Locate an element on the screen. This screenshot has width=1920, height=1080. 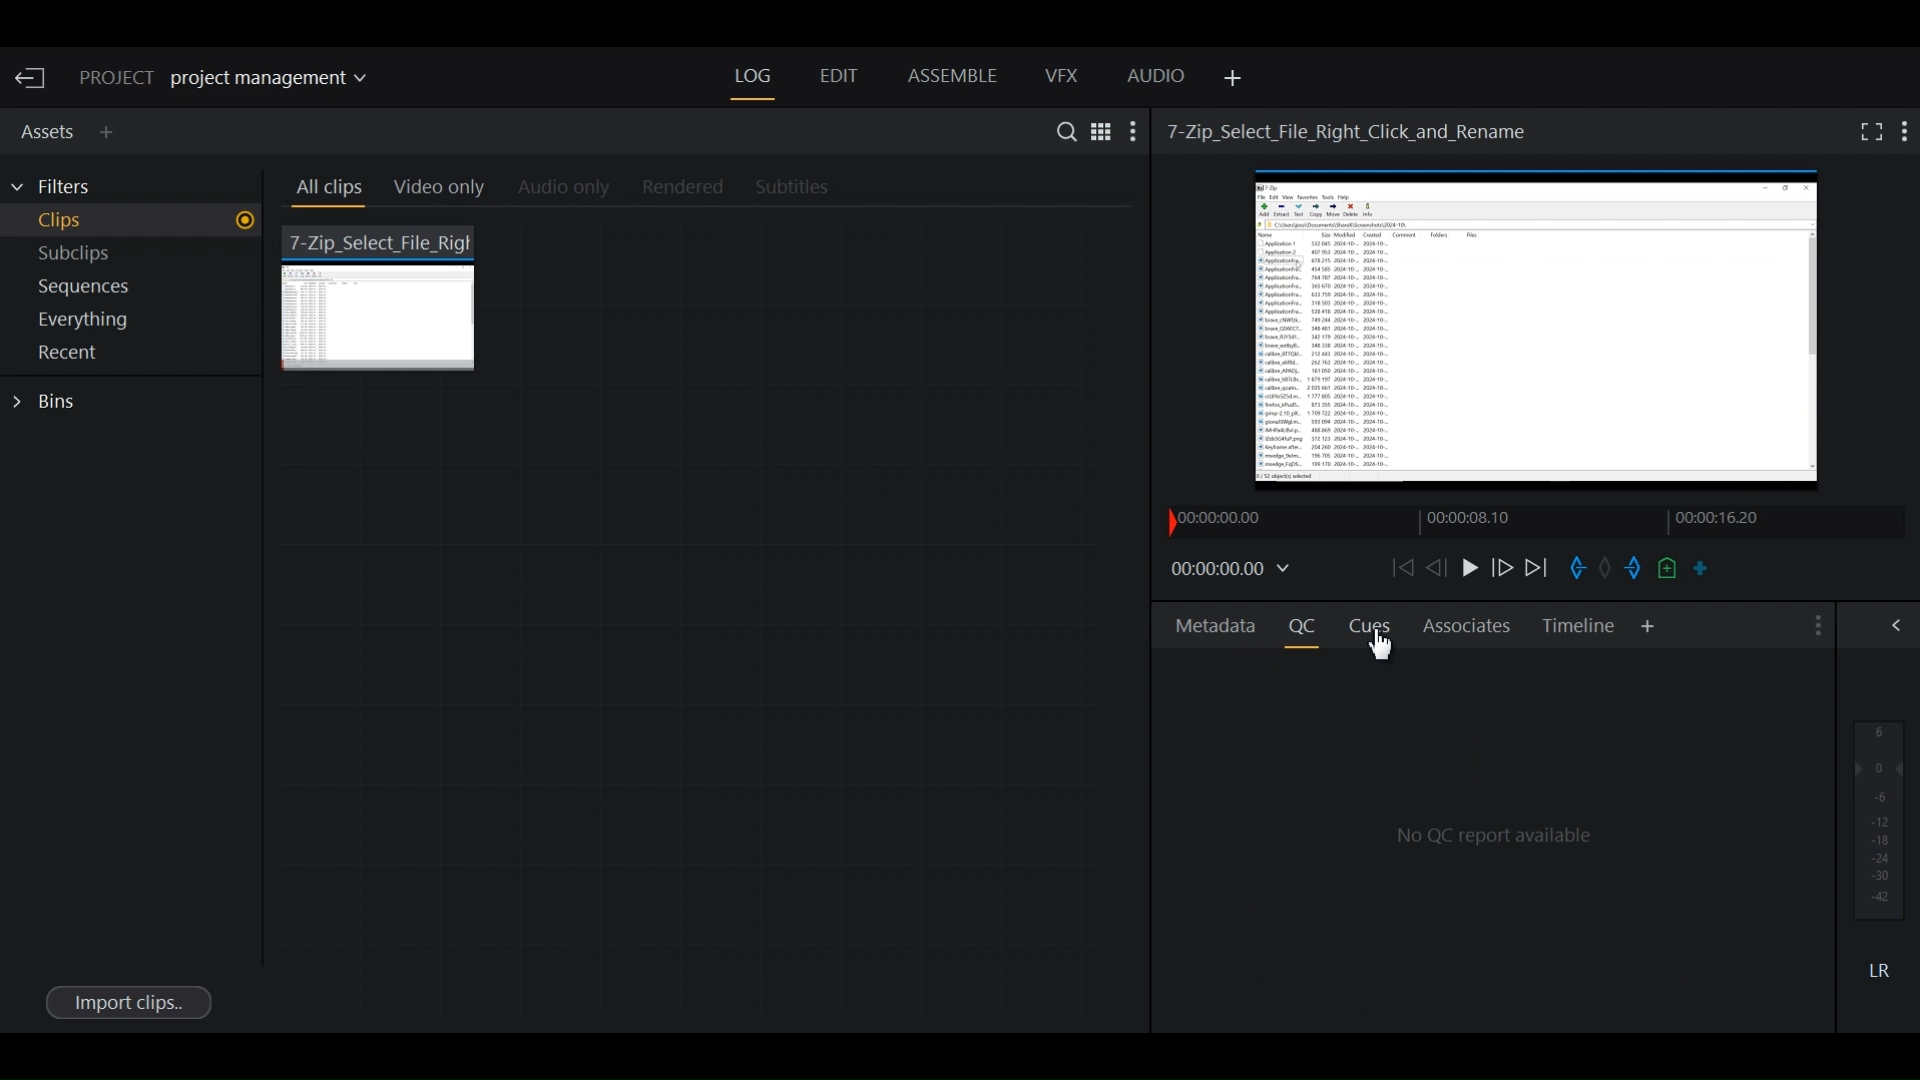
Make a subclip from the marked section is located at coordinates (1701, 567).